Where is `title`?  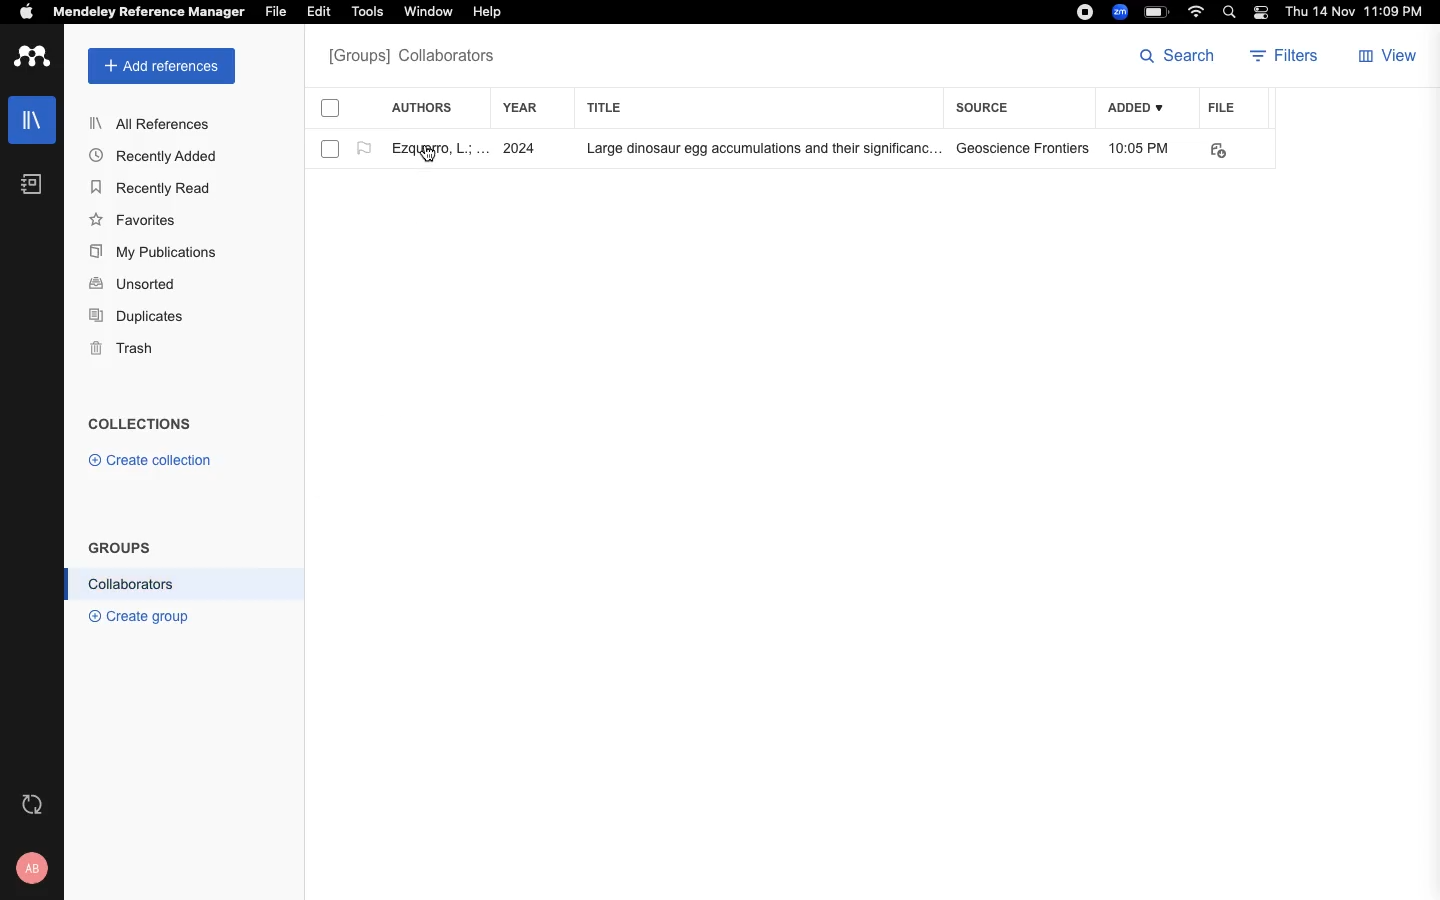
title is located at coordinates (608, 107).